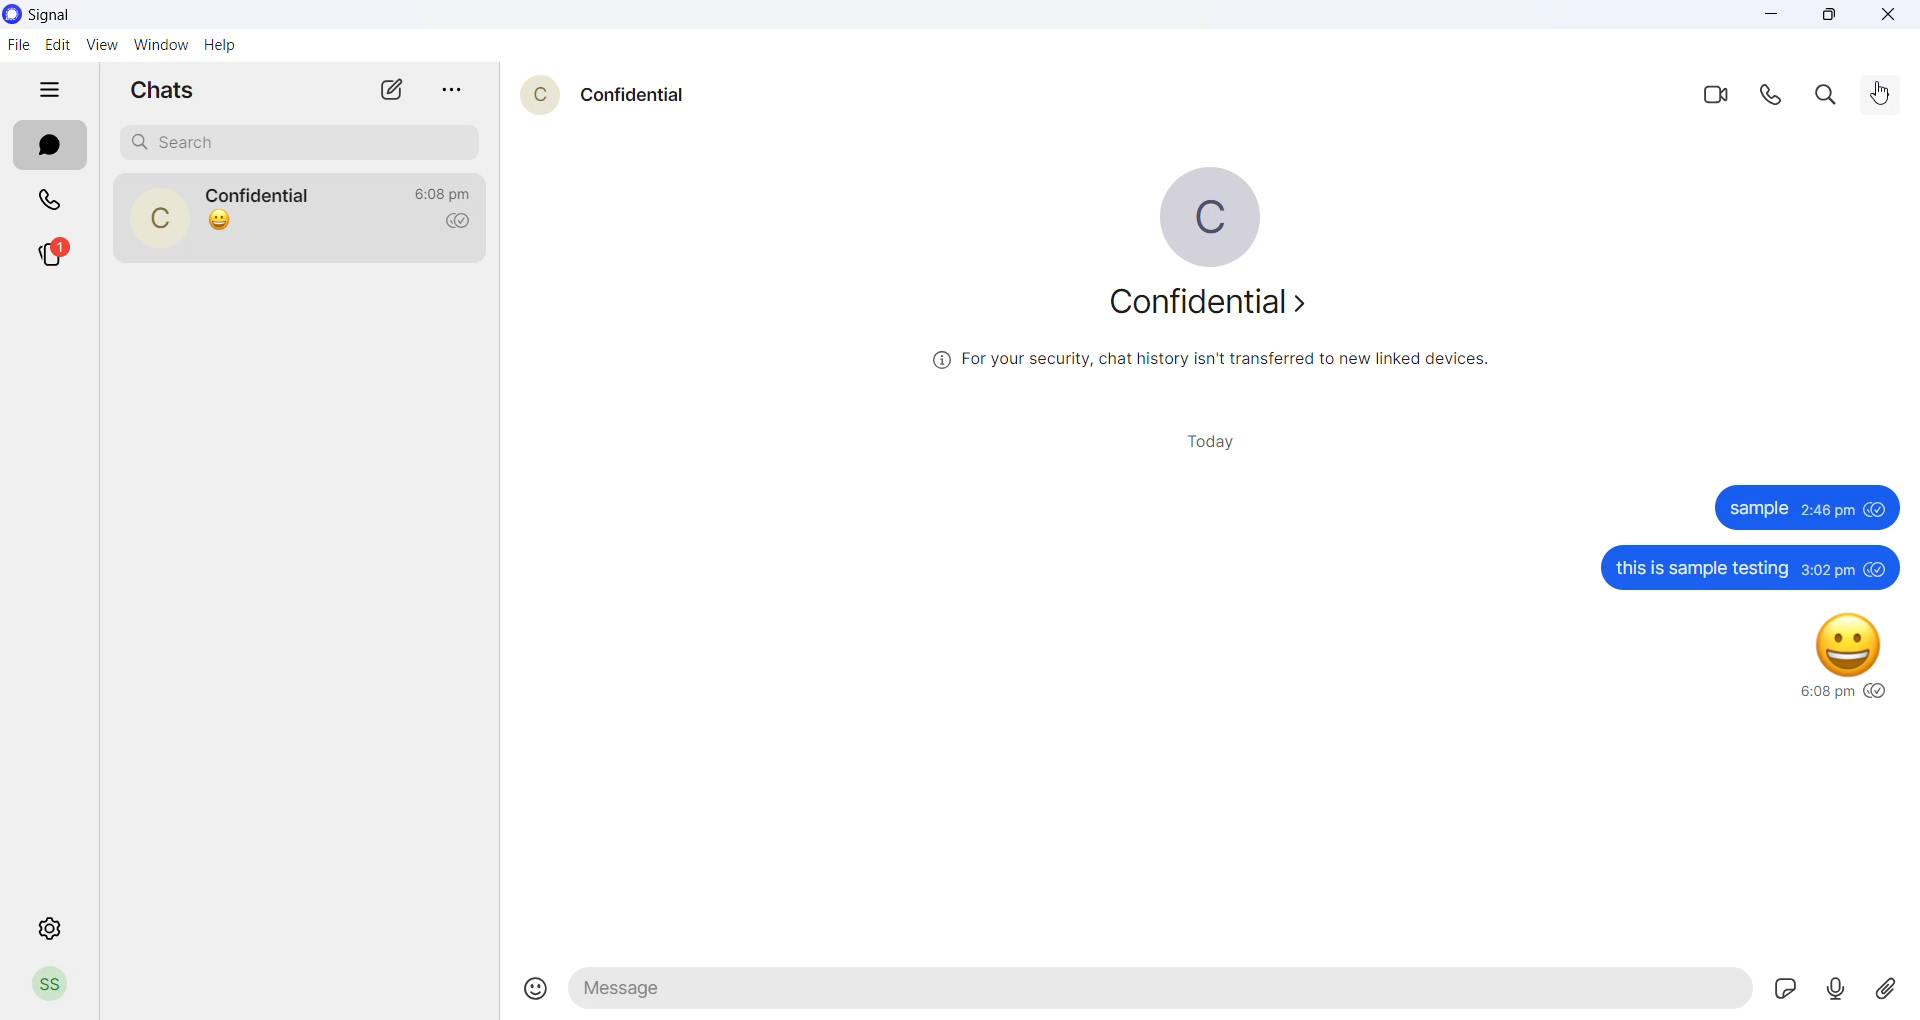  Describe the element at coordinates (445, 193) in the screenshot. I see `last message time` at that location.